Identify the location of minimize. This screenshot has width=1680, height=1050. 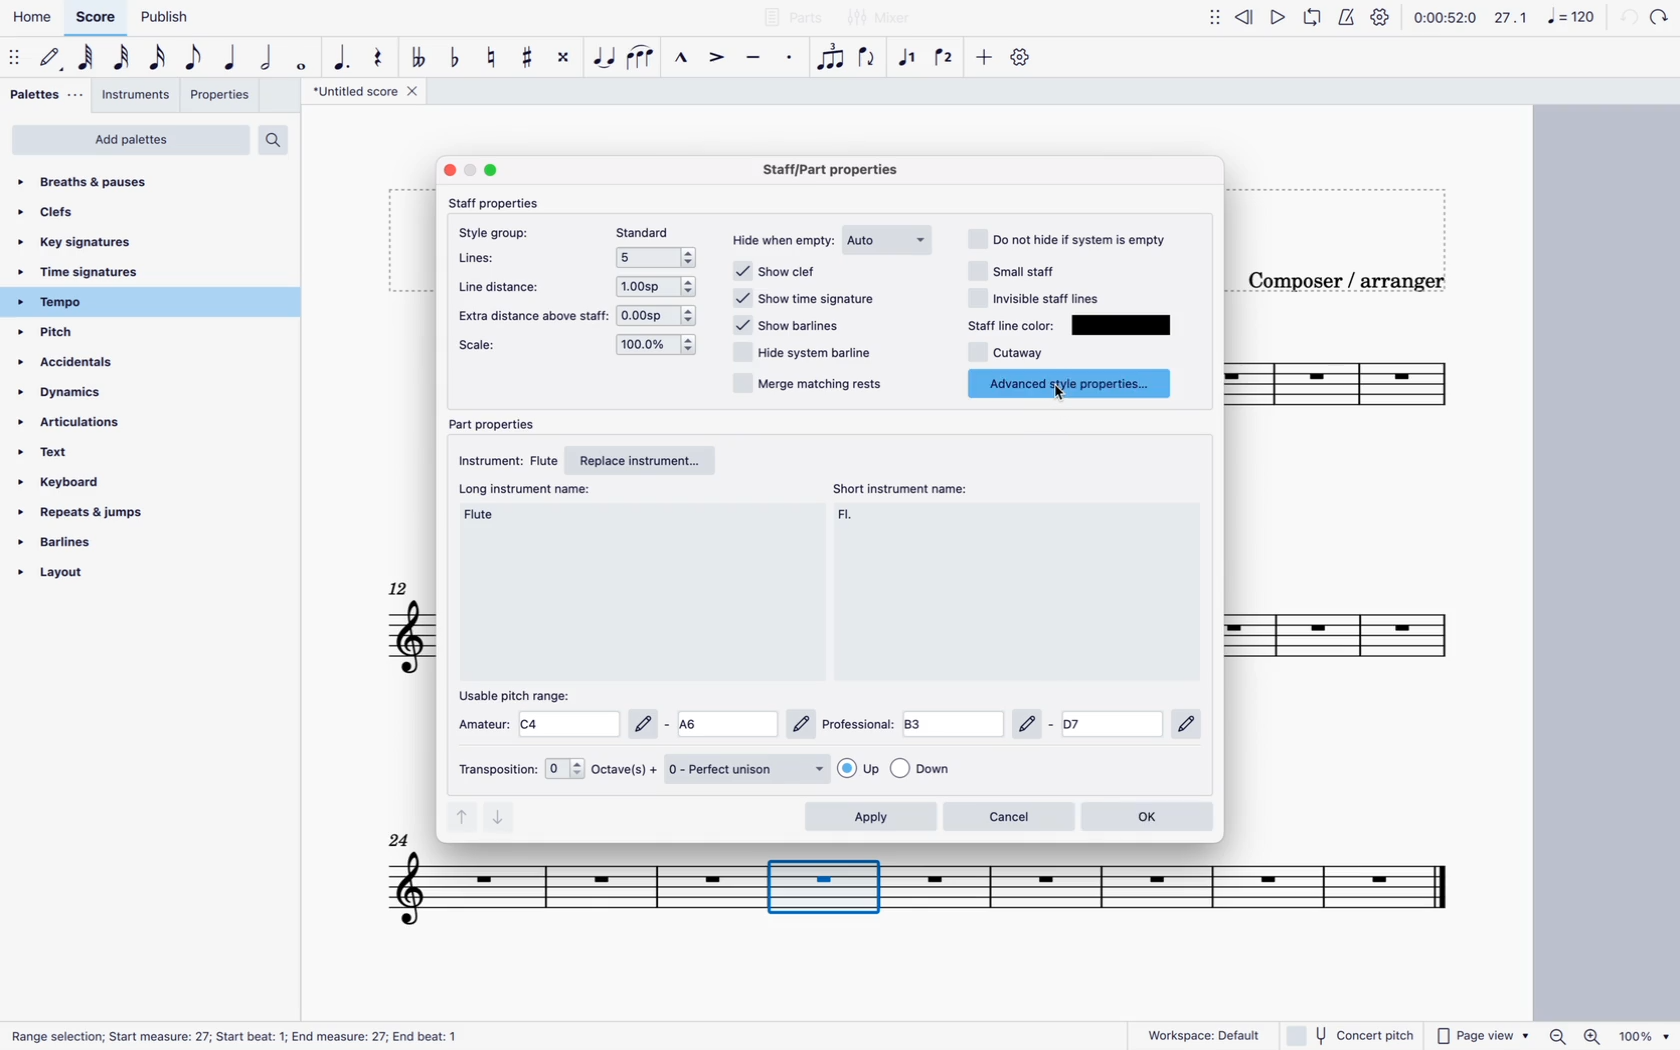
(470, 172).